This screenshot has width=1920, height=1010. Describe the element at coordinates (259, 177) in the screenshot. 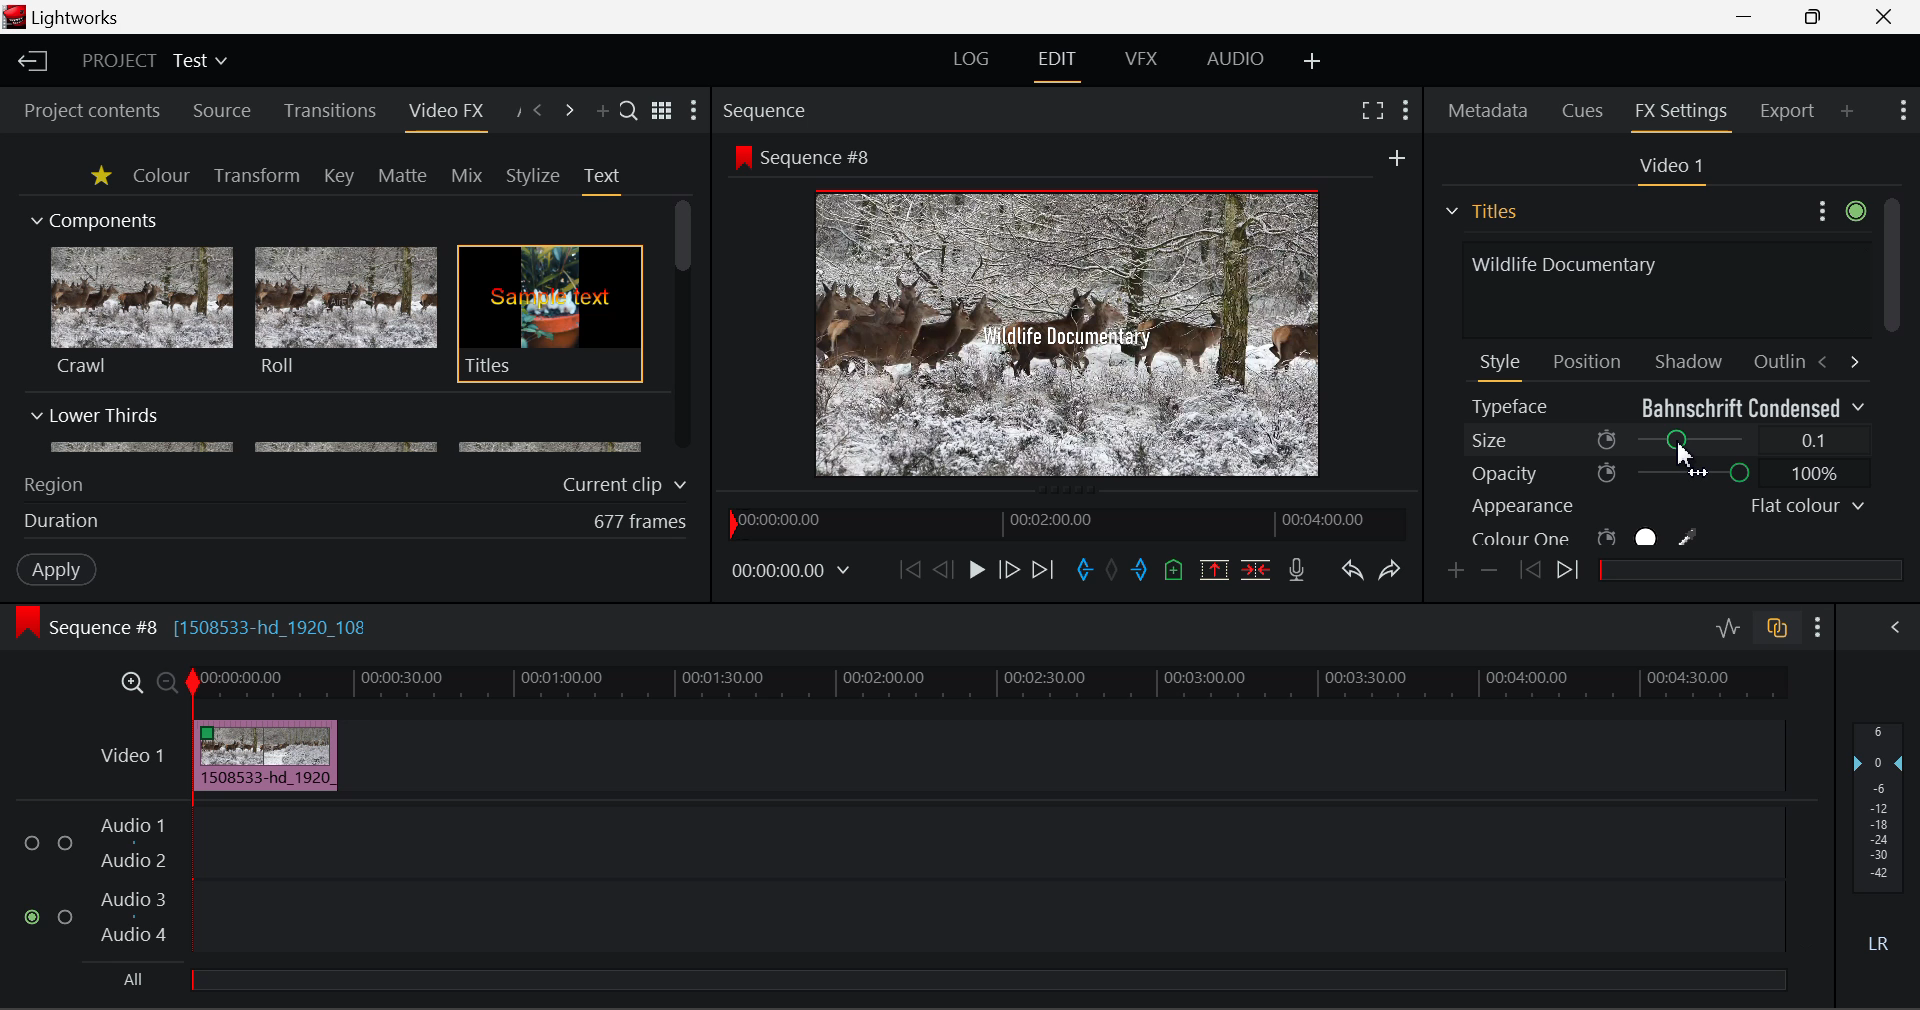

I see `Transform` at that location.